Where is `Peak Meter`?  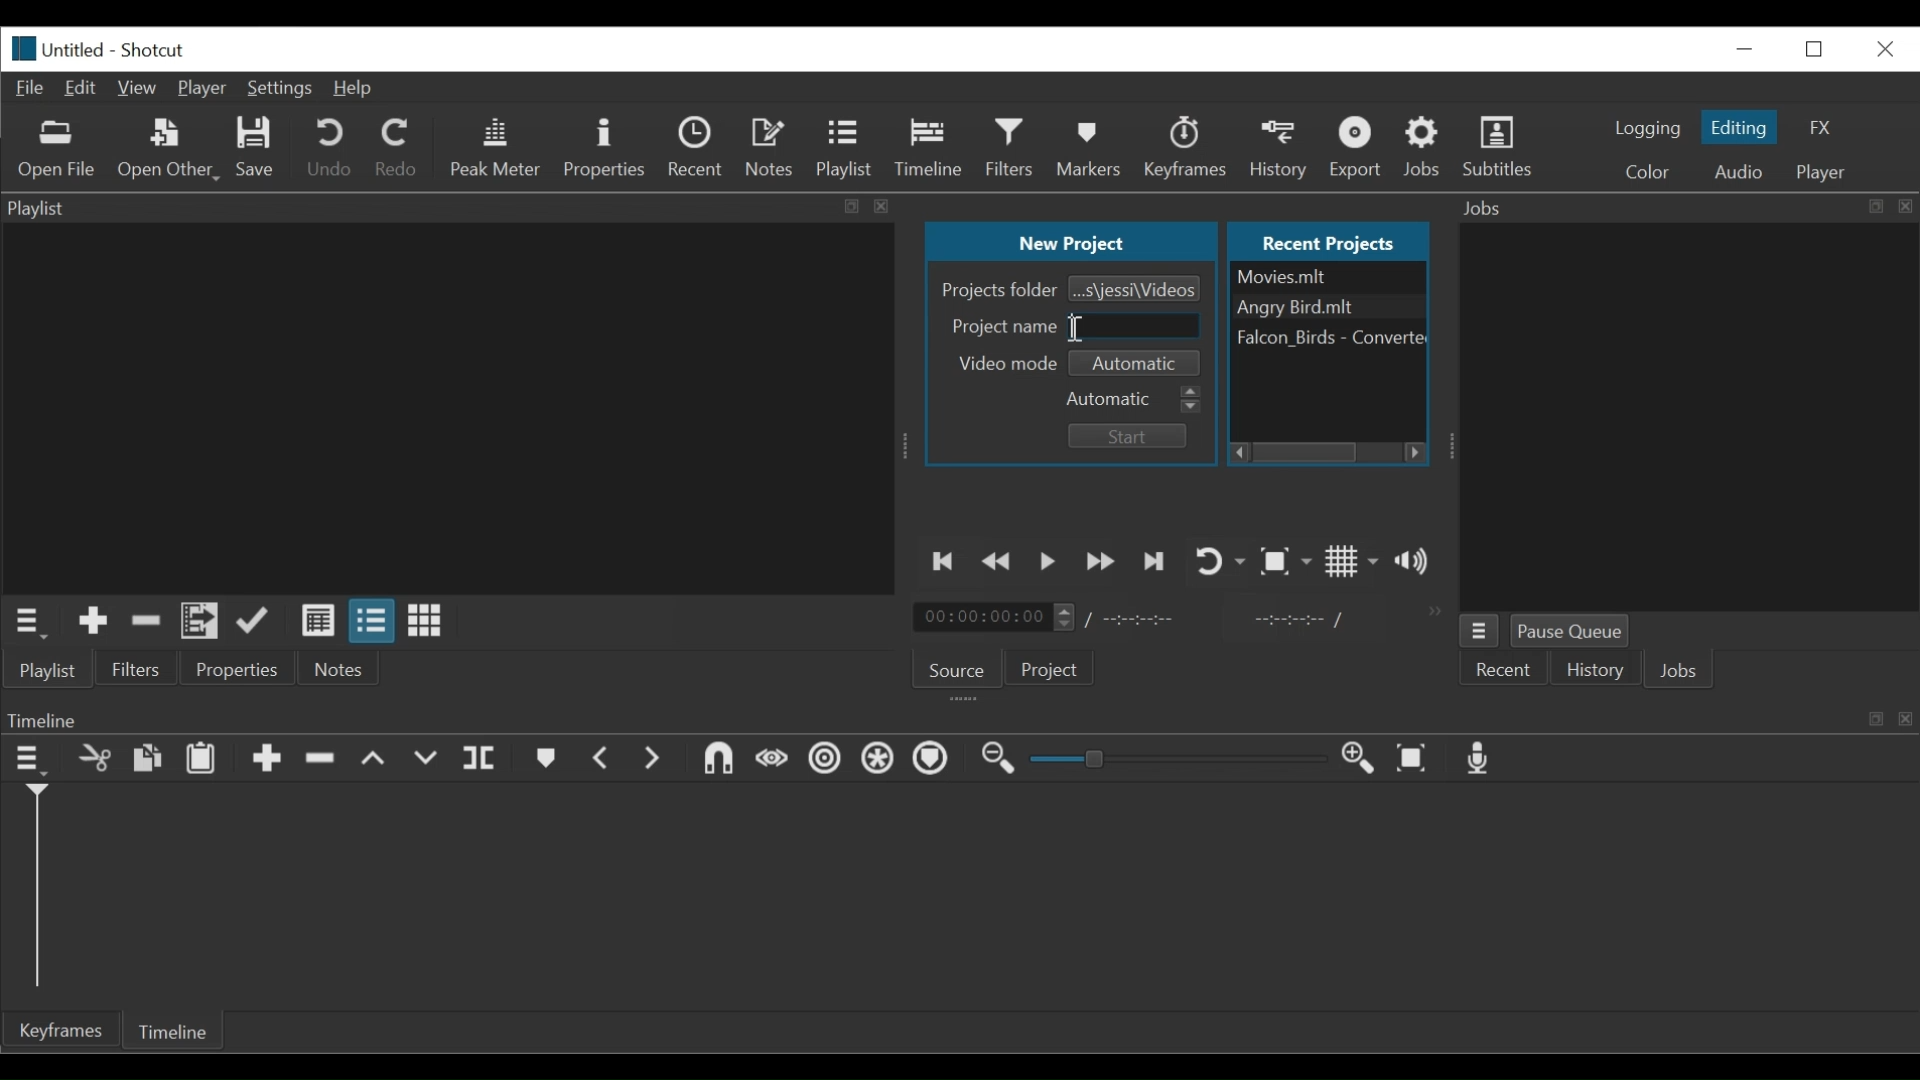
Peak Meter is located at coordinates (494, 147).